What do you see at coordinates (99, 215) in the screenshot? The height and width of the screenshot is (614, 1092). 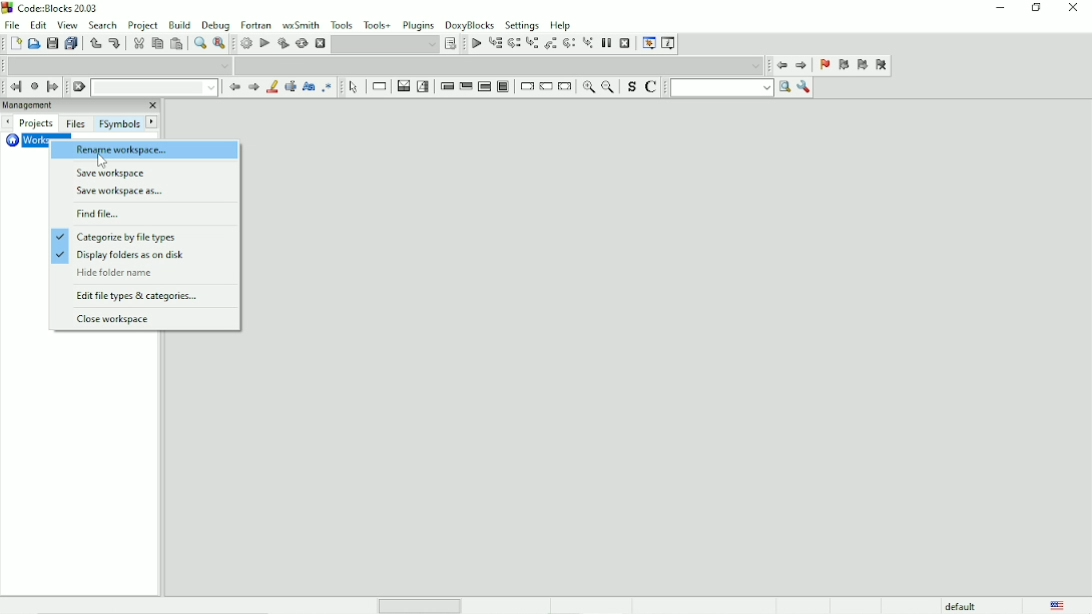 I see `Find file` at bounding box center [99, 215].